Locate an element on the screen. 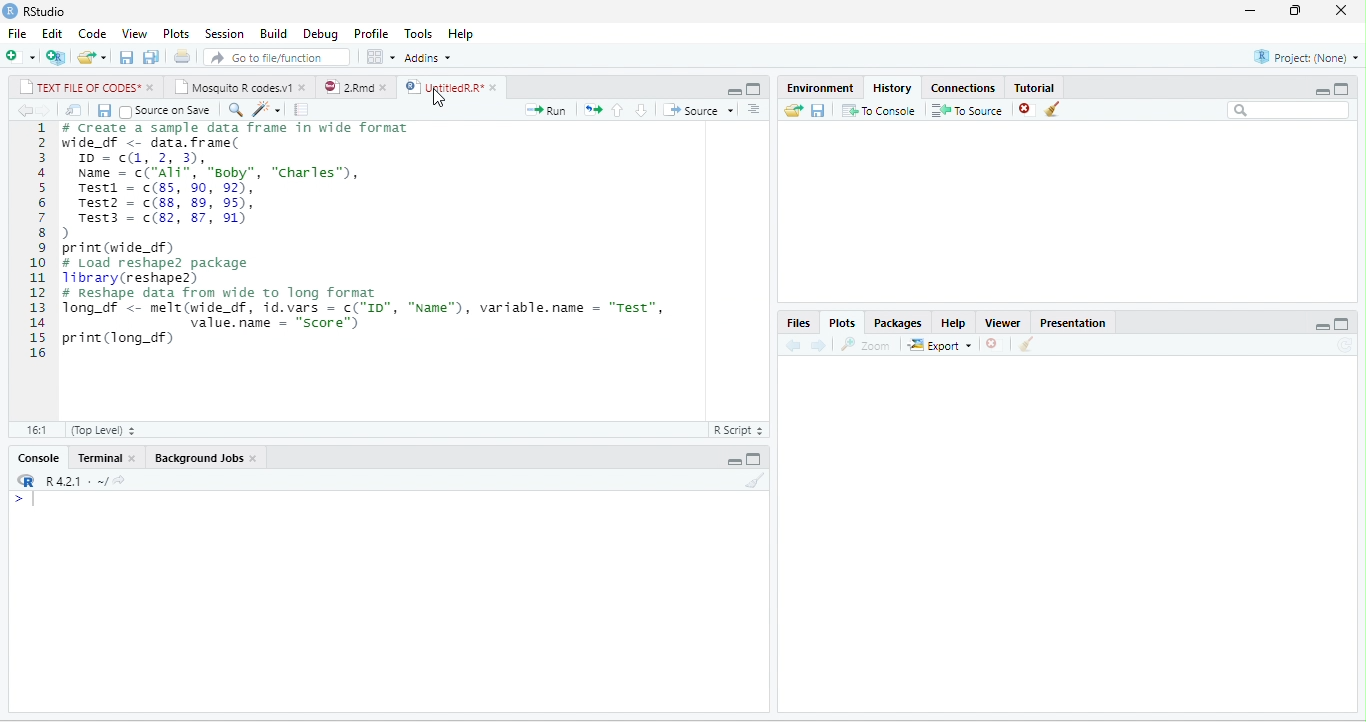 The width and height of the screenshot is (1366, 722). Export is located at coordinates (940, 344).